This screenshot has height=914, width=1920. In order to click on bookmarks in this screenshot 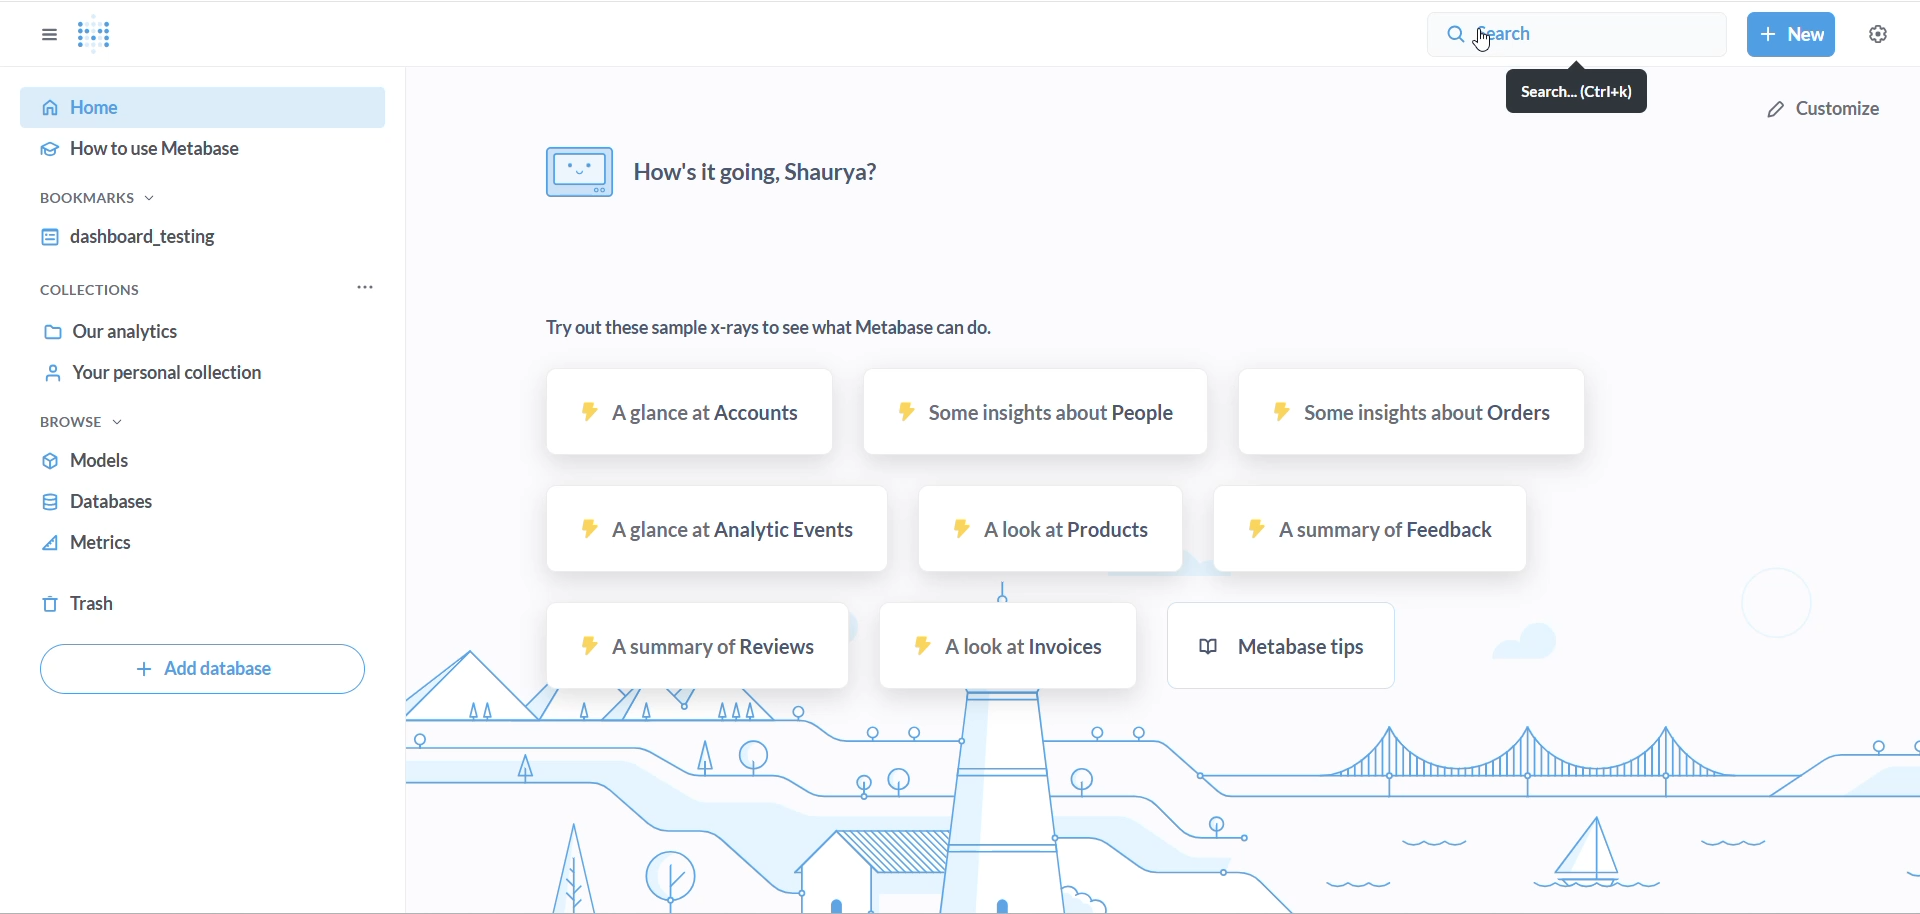, I will do `click(134, 203)`.